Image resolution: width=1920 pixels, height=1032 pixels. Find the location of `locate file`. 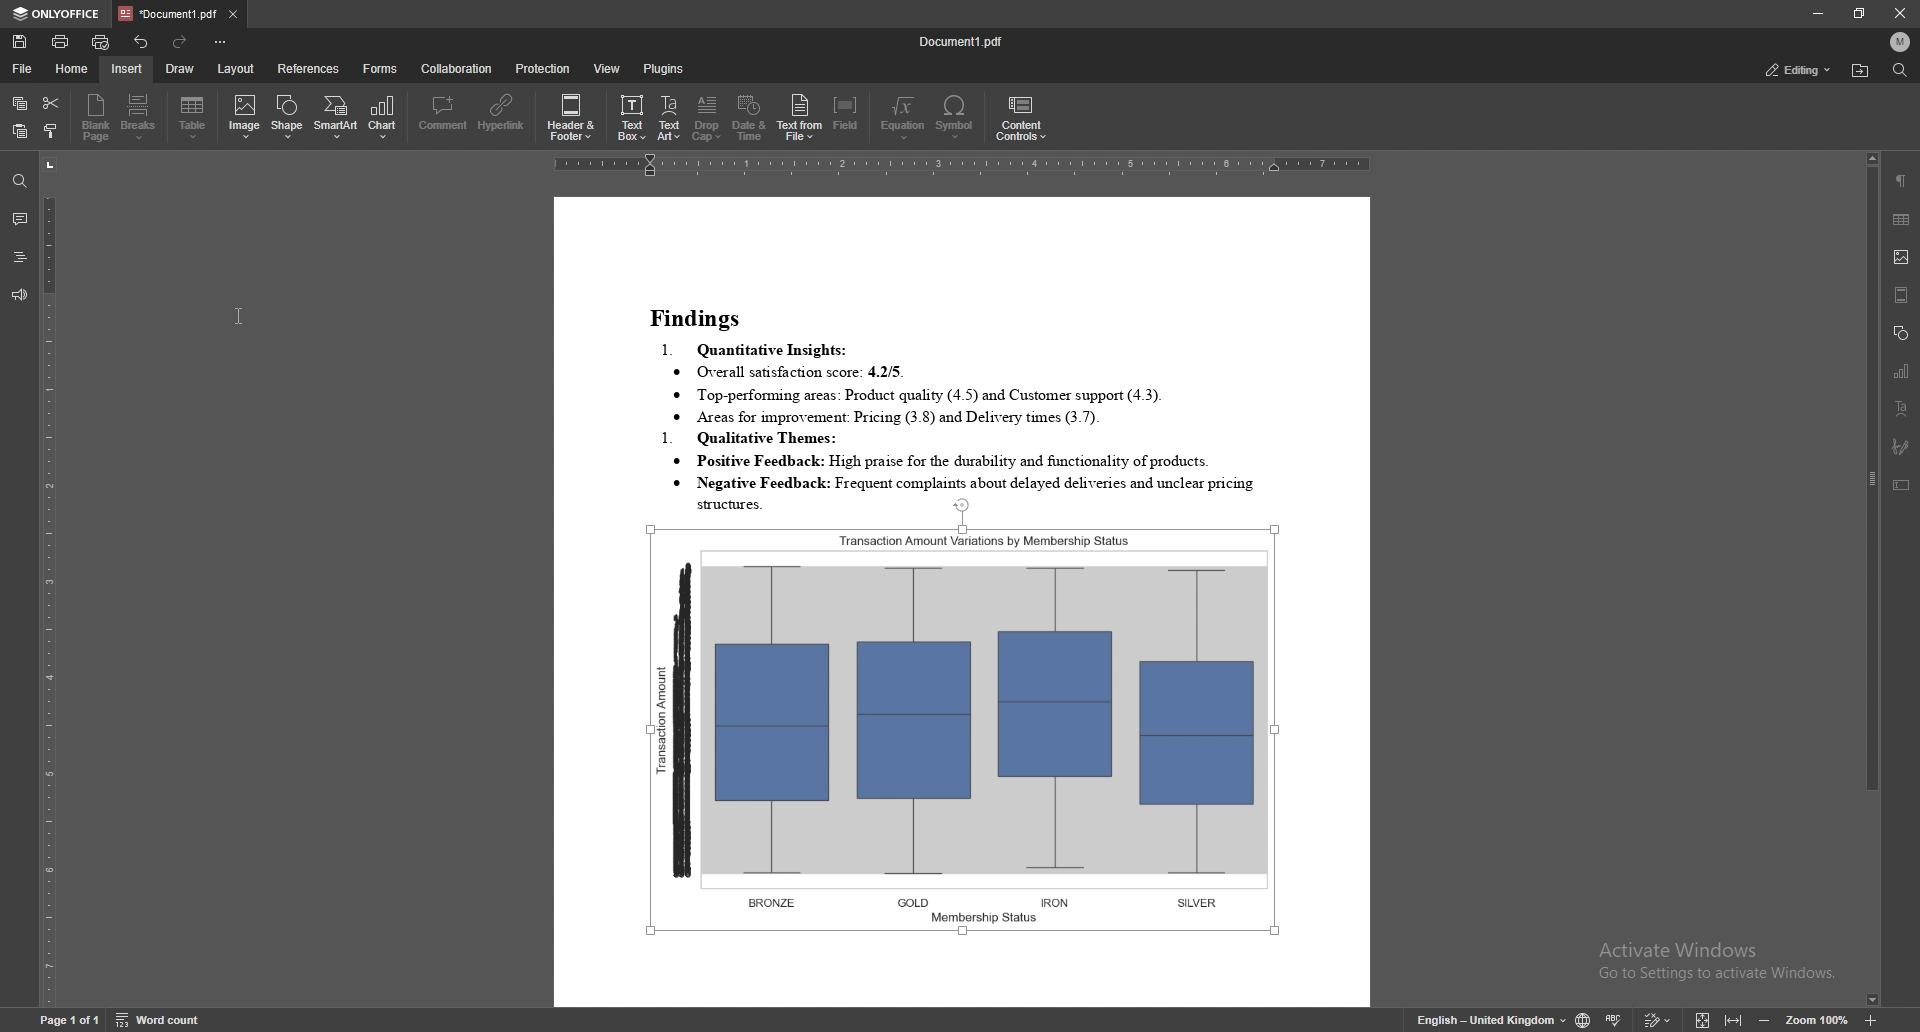

locate file is located at coordinates (1861, 70).